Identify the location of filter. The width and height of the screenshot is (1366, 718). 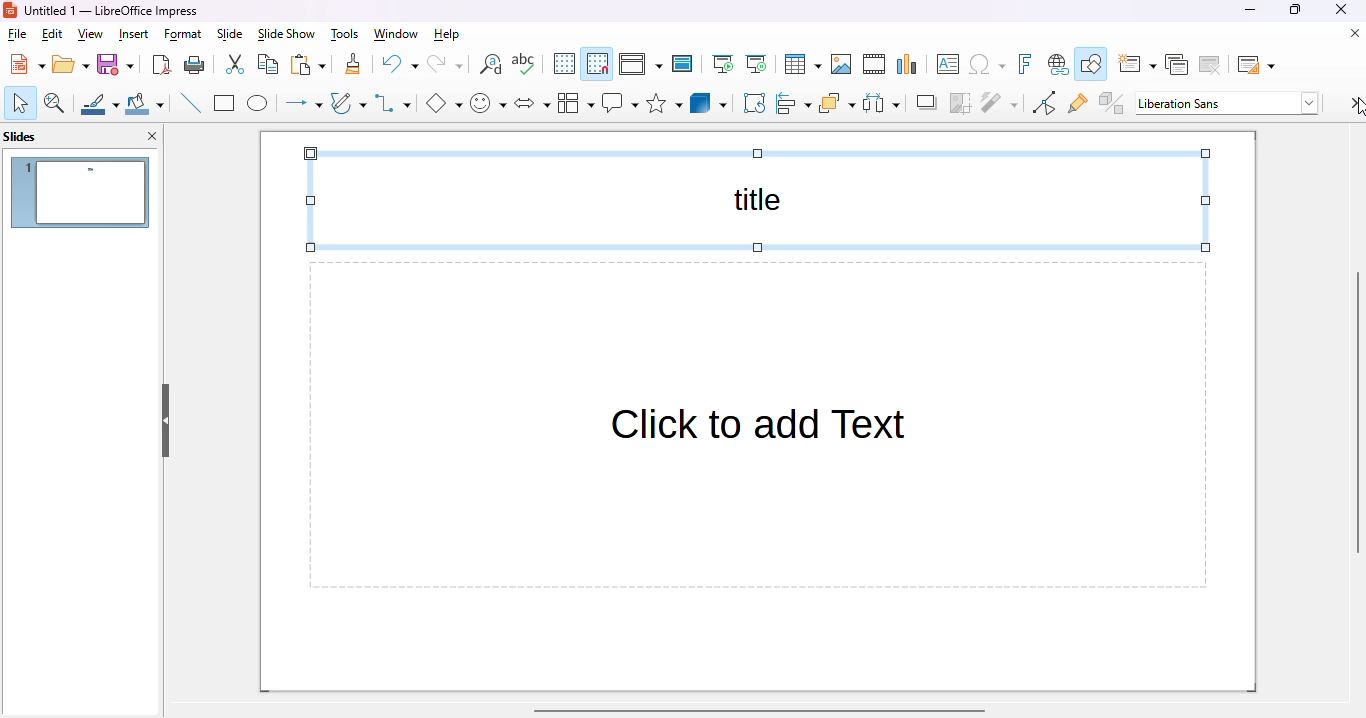
(1000, 103).